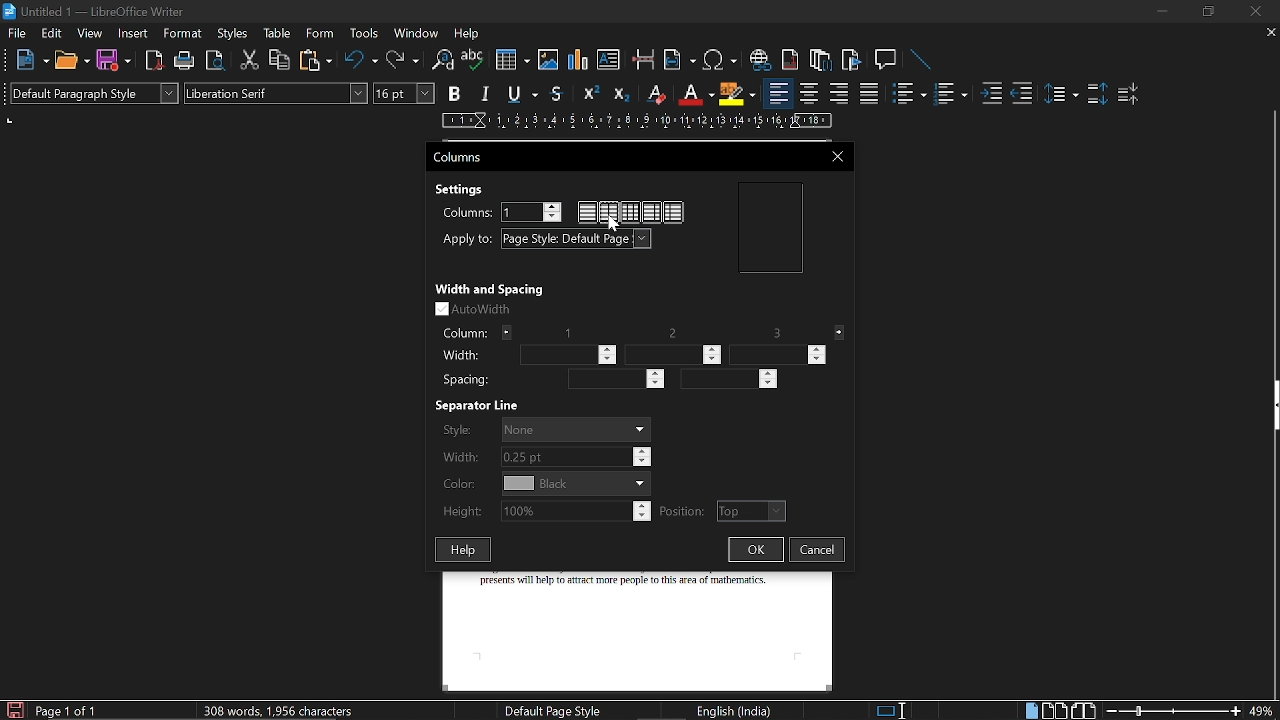 The height and width of the screenshot is (720, 1280). What do you see at coordinates (642, 60) in the screenshot?
I see `Insert page break` at bounding box center [642, 60].